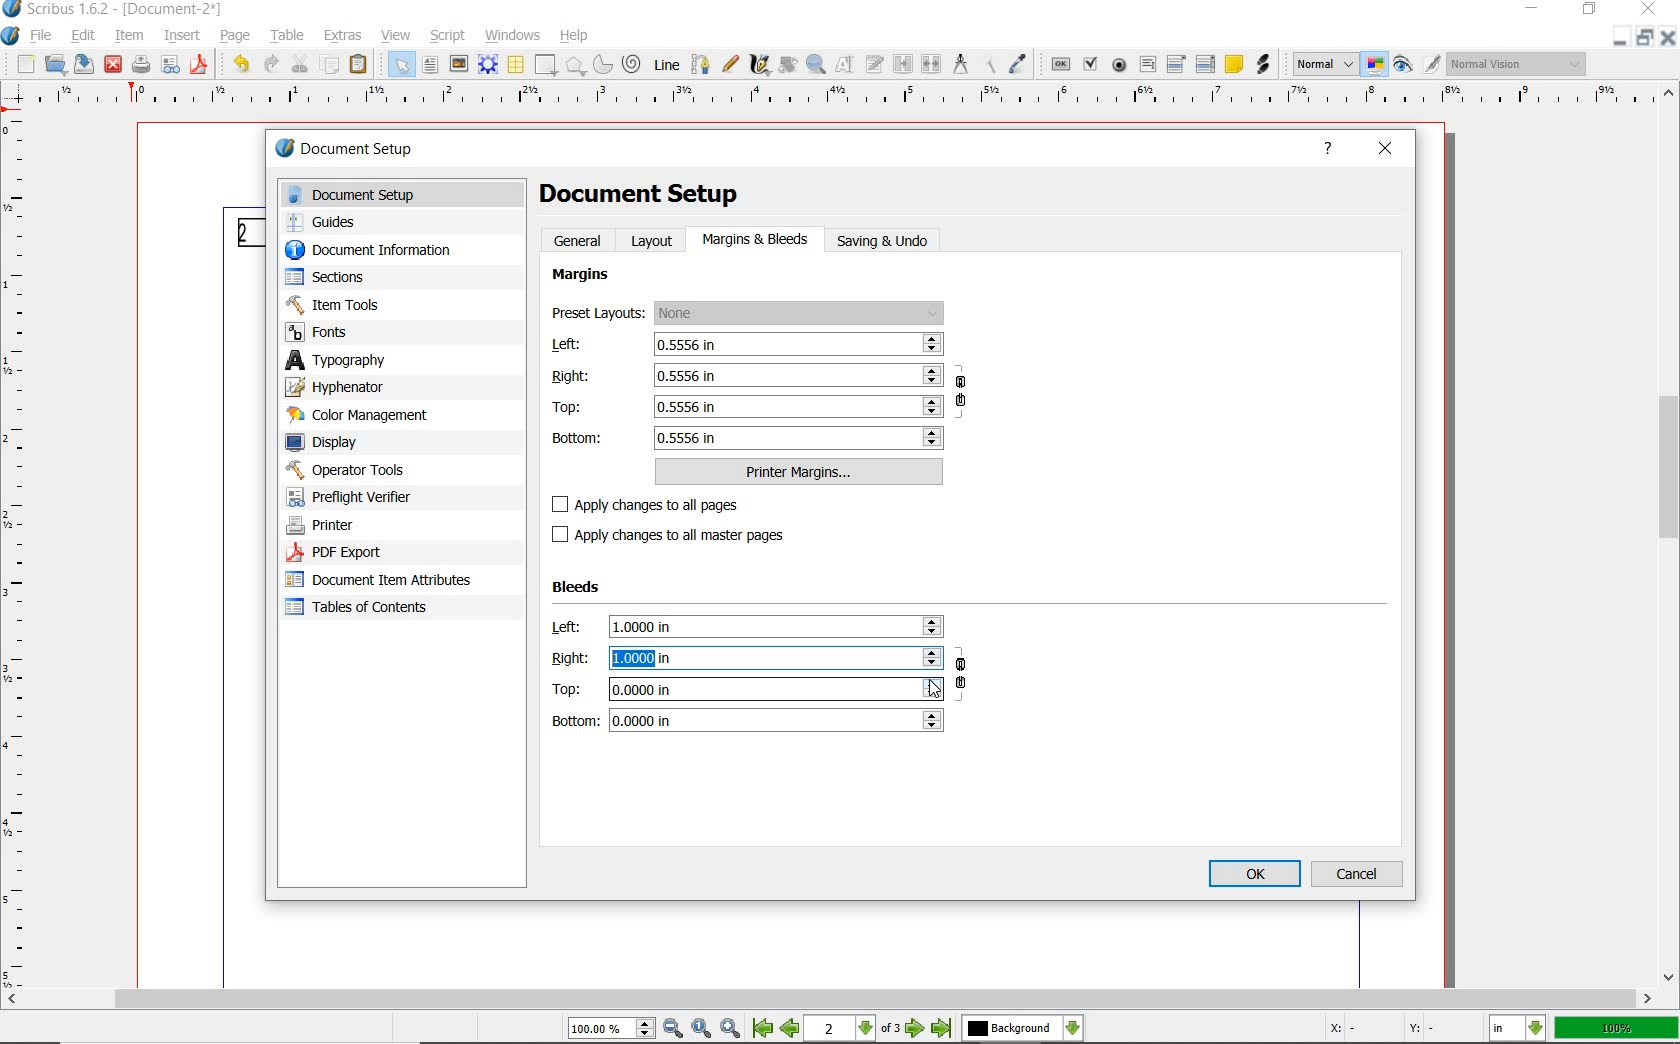 The height and width of the screenshot is (1044, 1680). What do you see at coordinates (1519, 1030) in the screenshot?
I see `select the current unit: in` at bounding box center [1519, 1030].